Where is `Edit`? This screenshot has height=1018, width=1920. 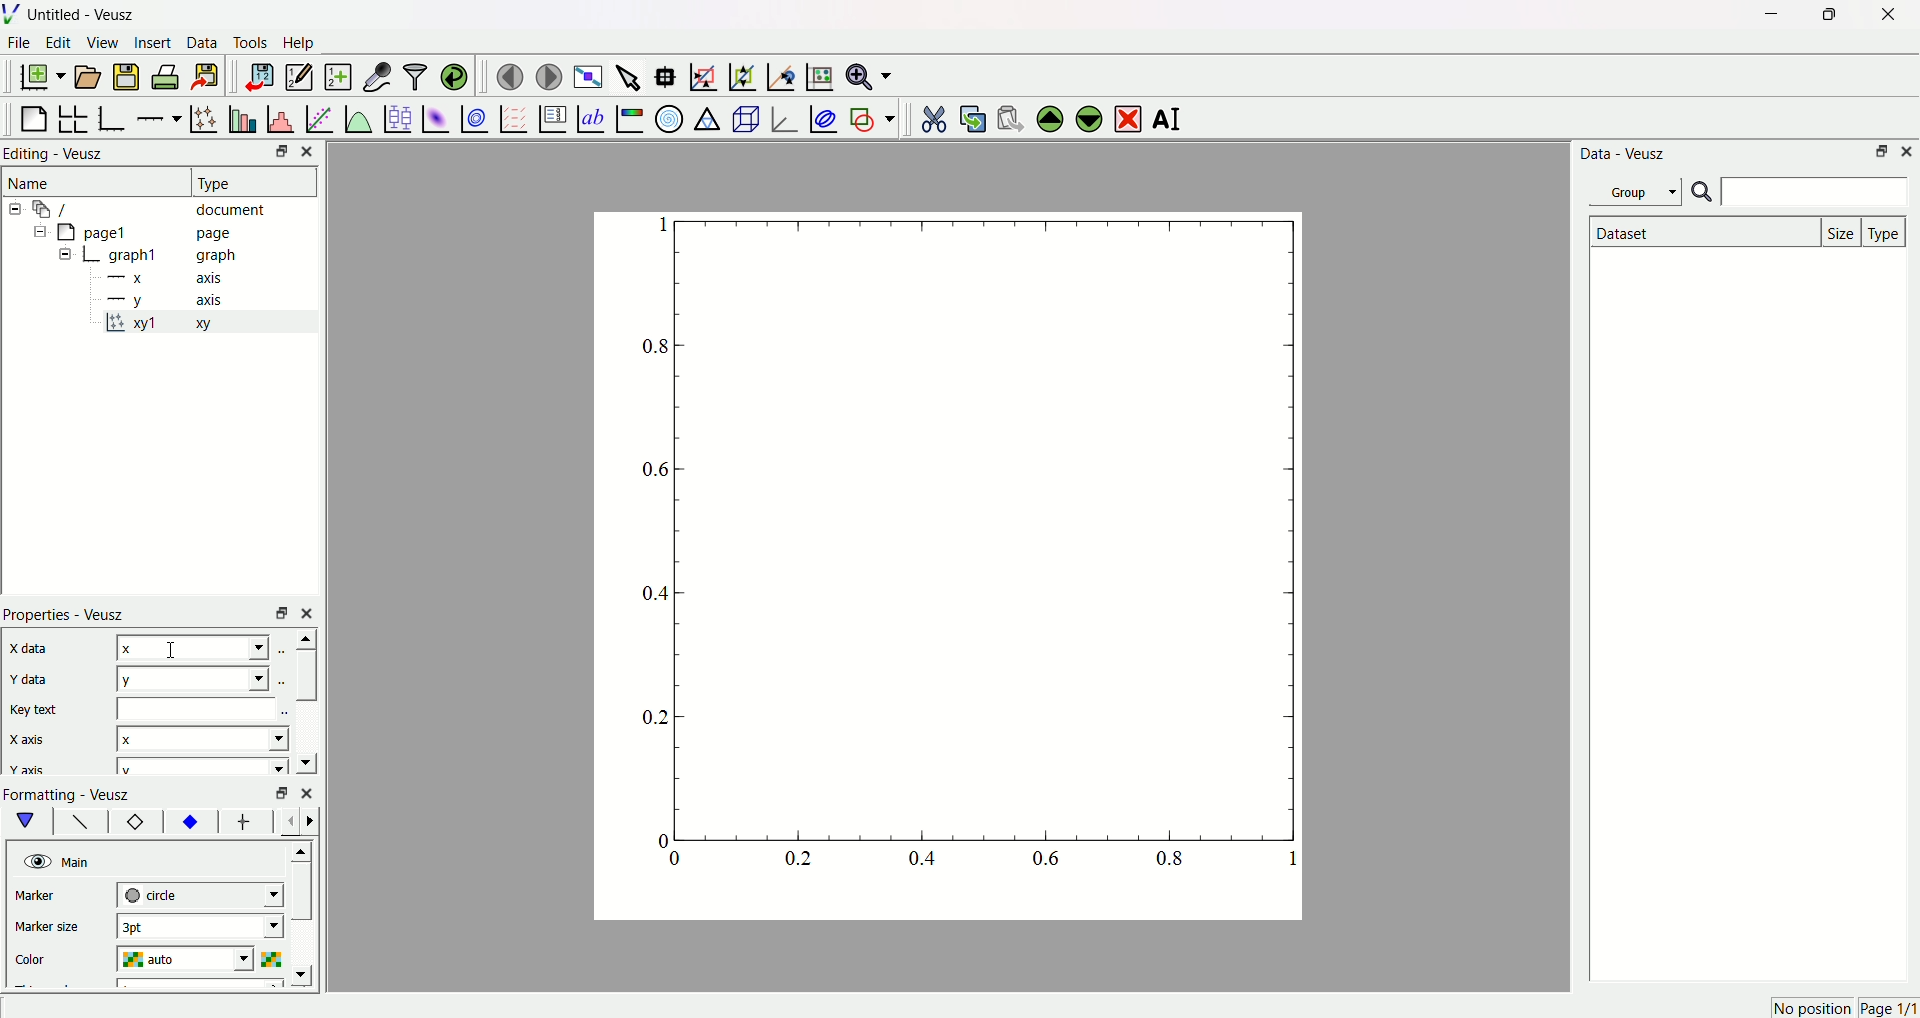
Edit is located at coordinates (59, 44).